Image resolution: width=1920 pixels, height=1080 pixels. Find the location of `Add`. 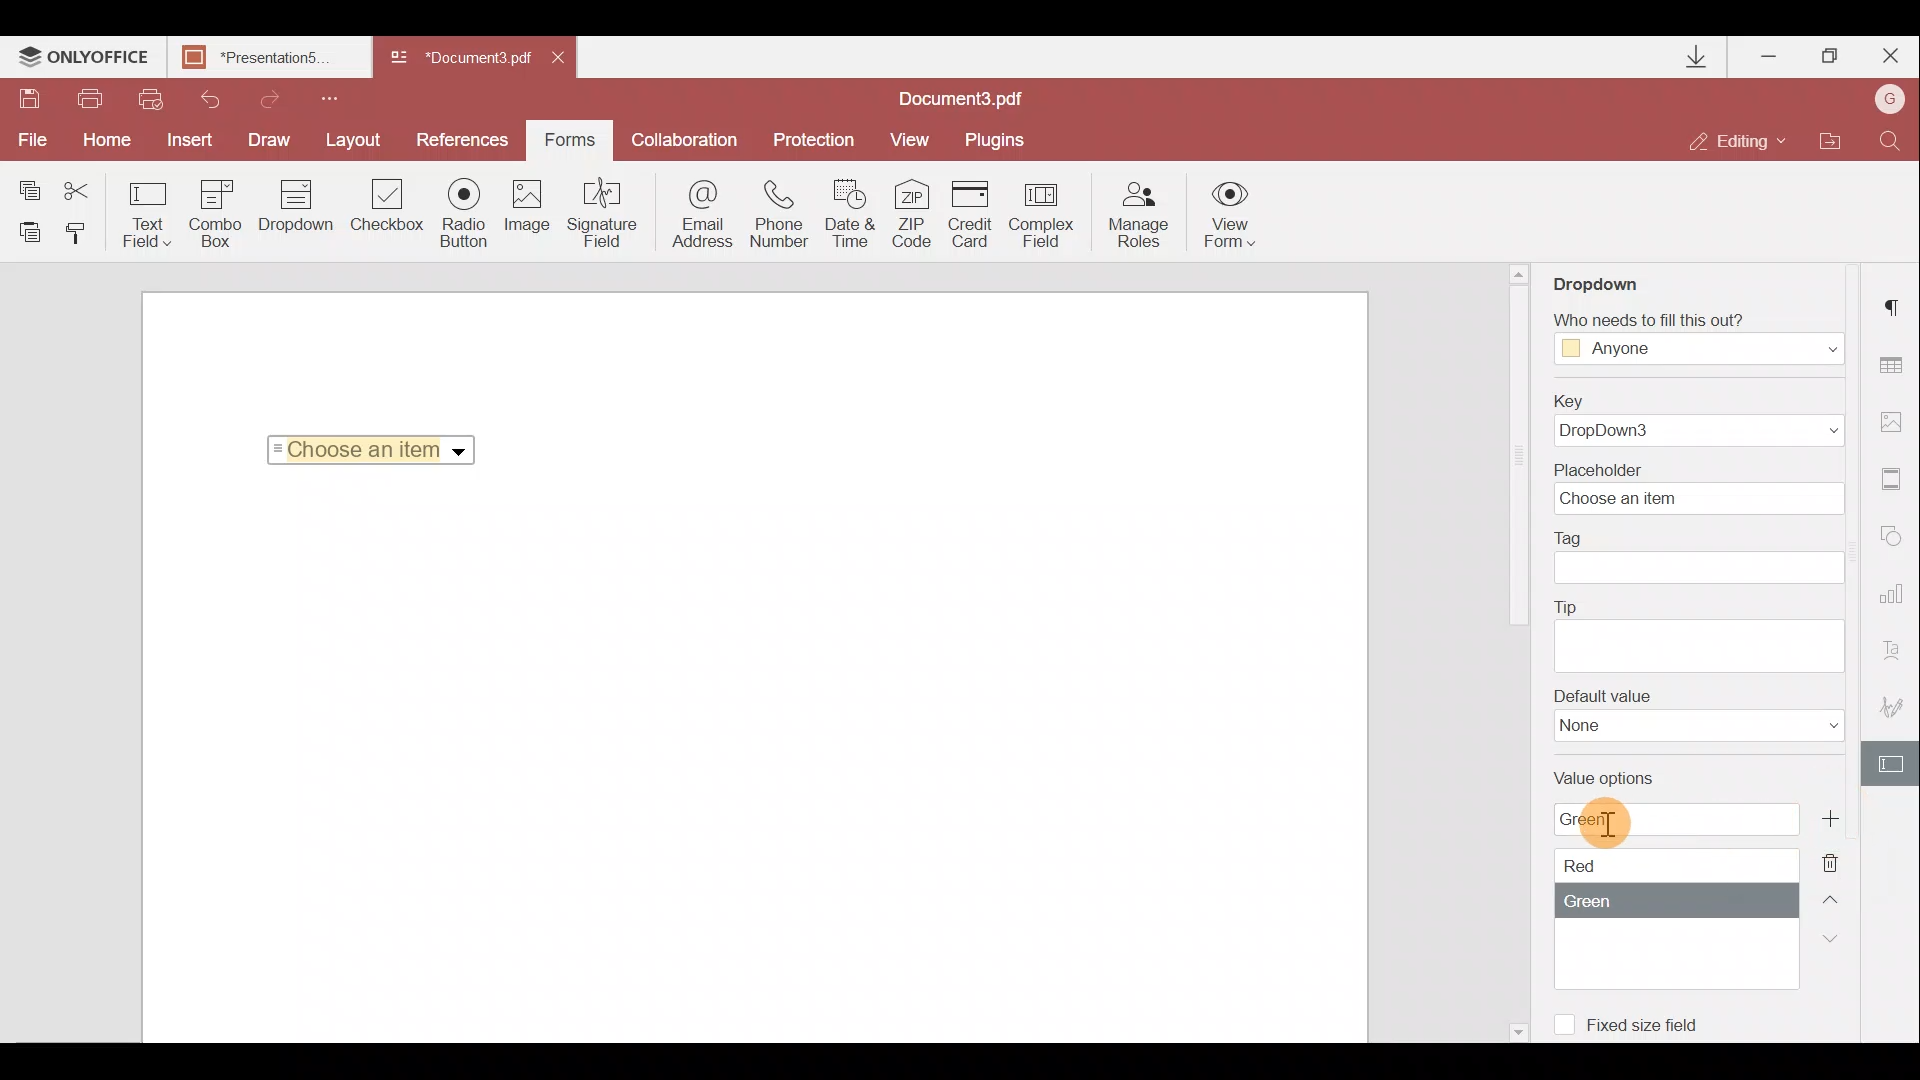

Add is located at coordinates (1829, 818).